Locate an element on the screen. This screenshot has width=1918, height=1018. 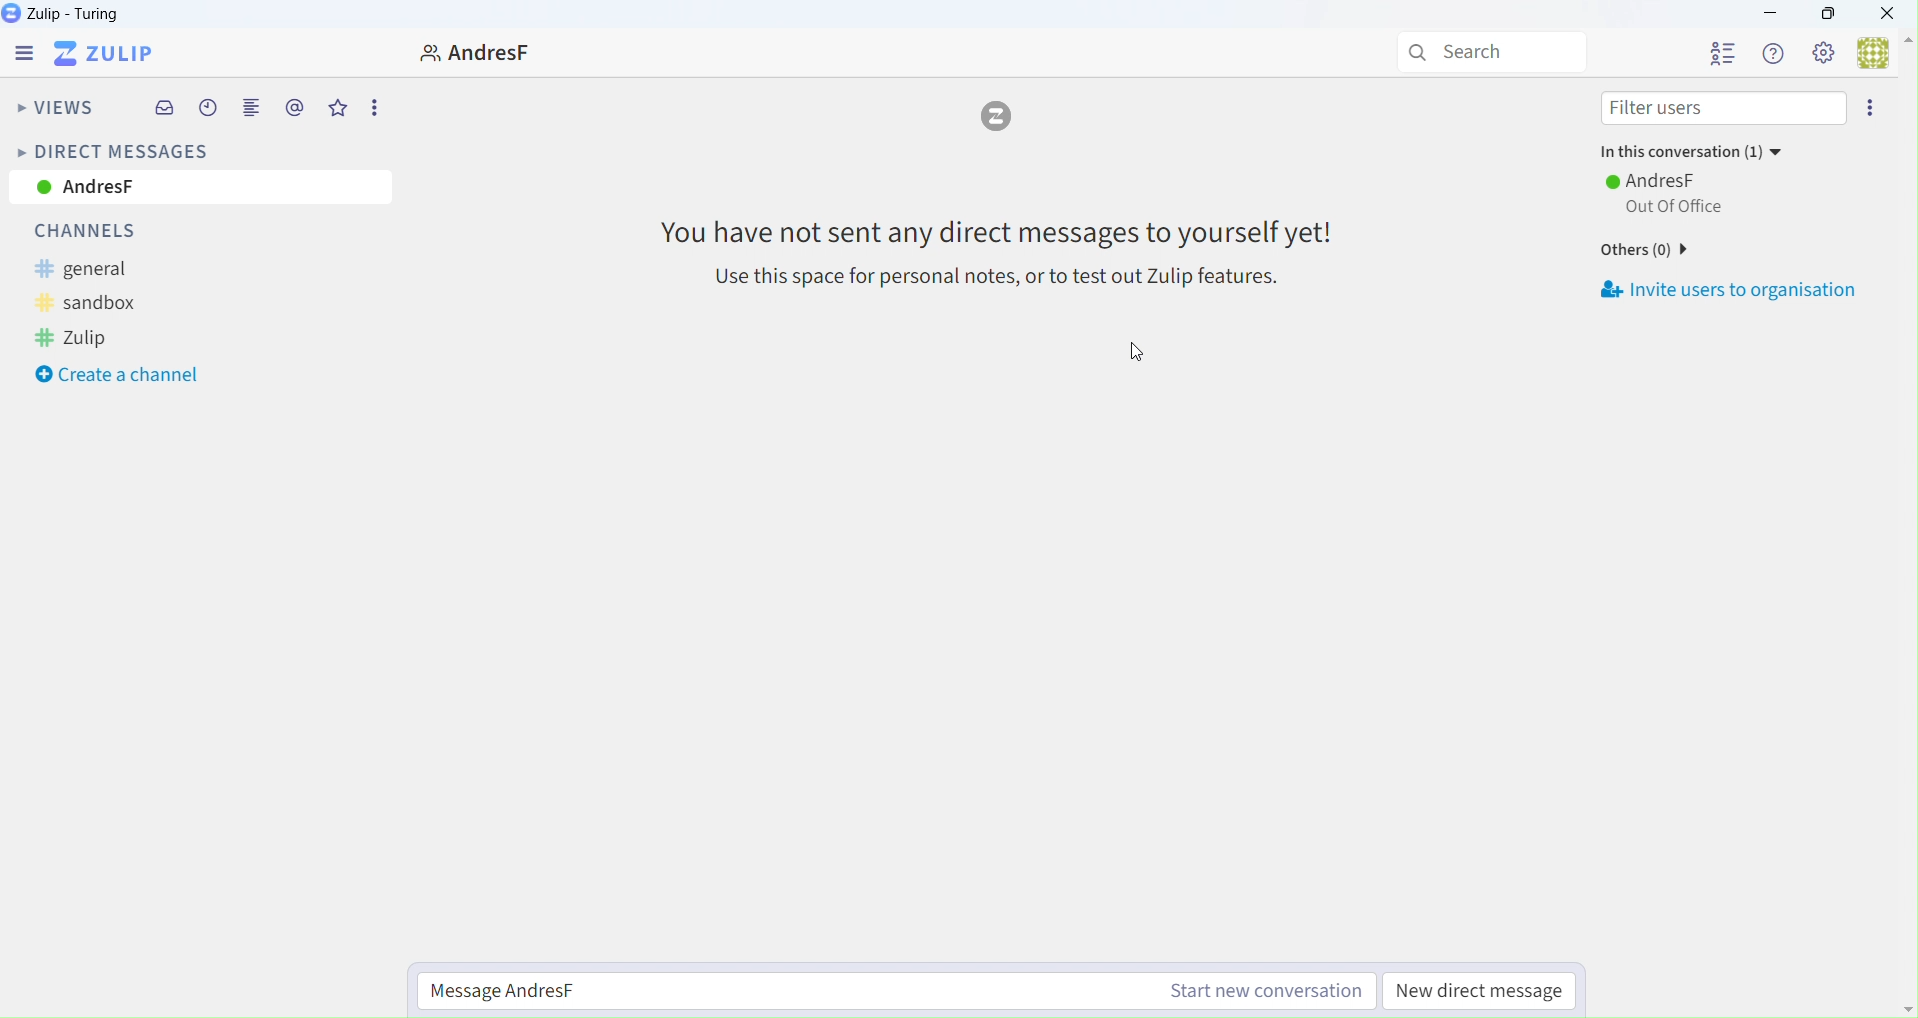
AFTER_LAST_ACTION is located at coordinates (1689, 208).